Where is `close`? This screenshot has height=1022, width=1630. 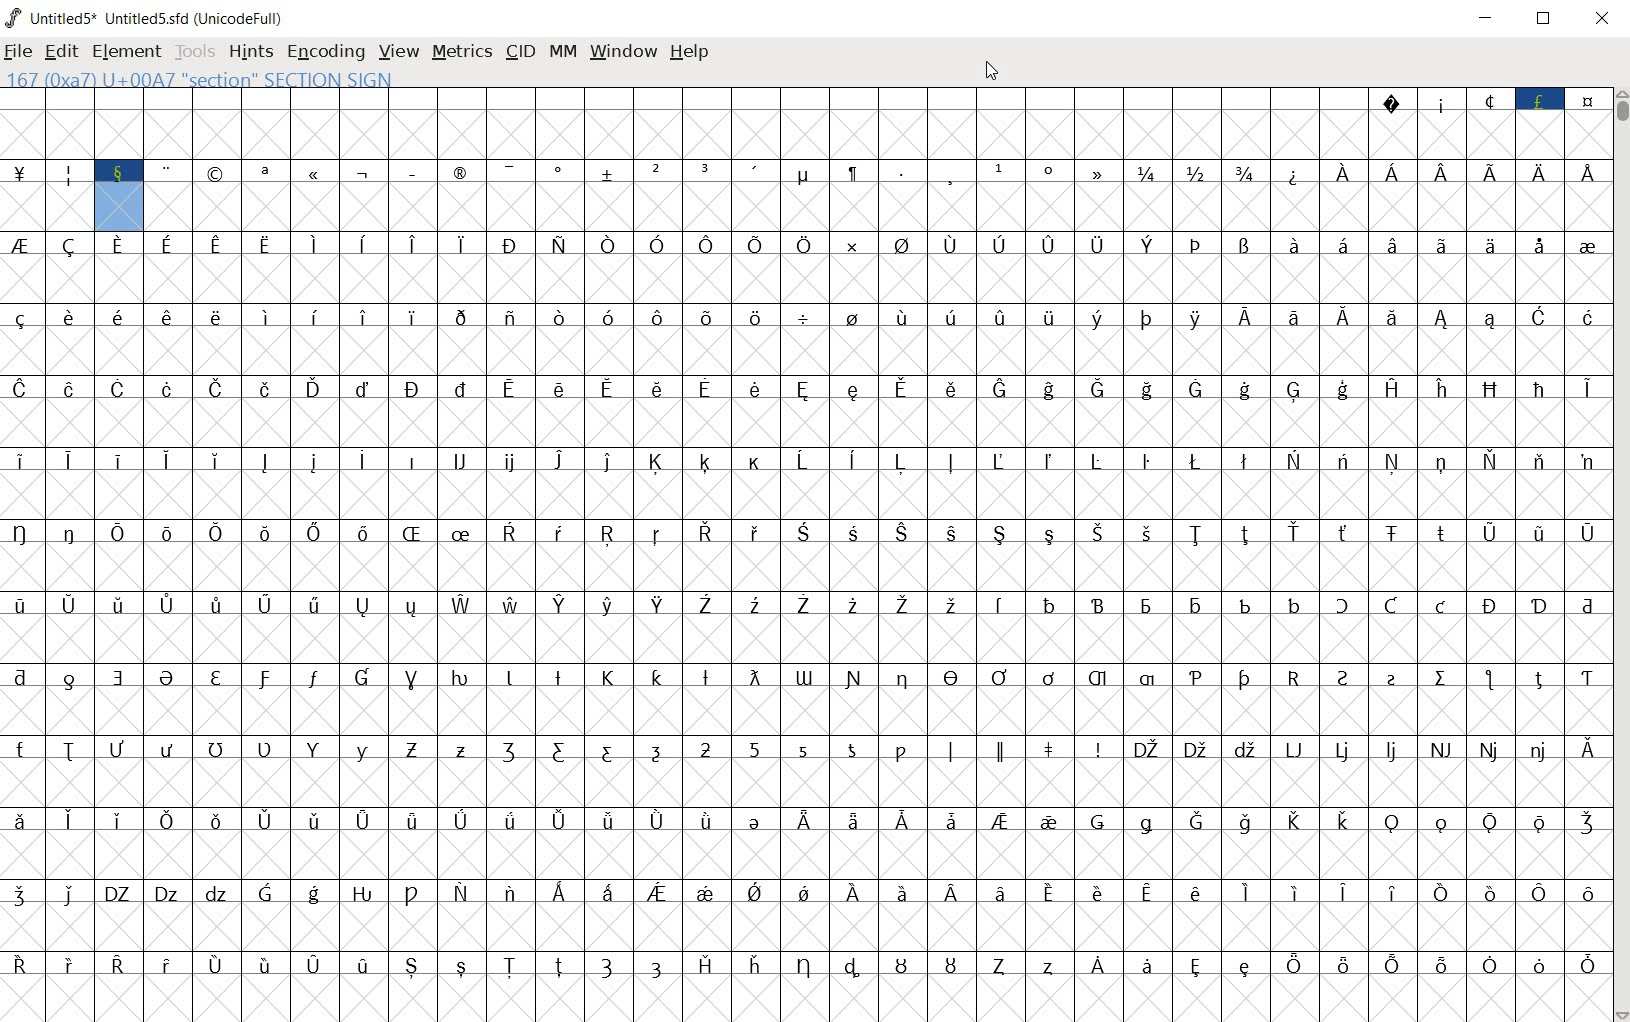 close is located at coordinates (1601, 20).